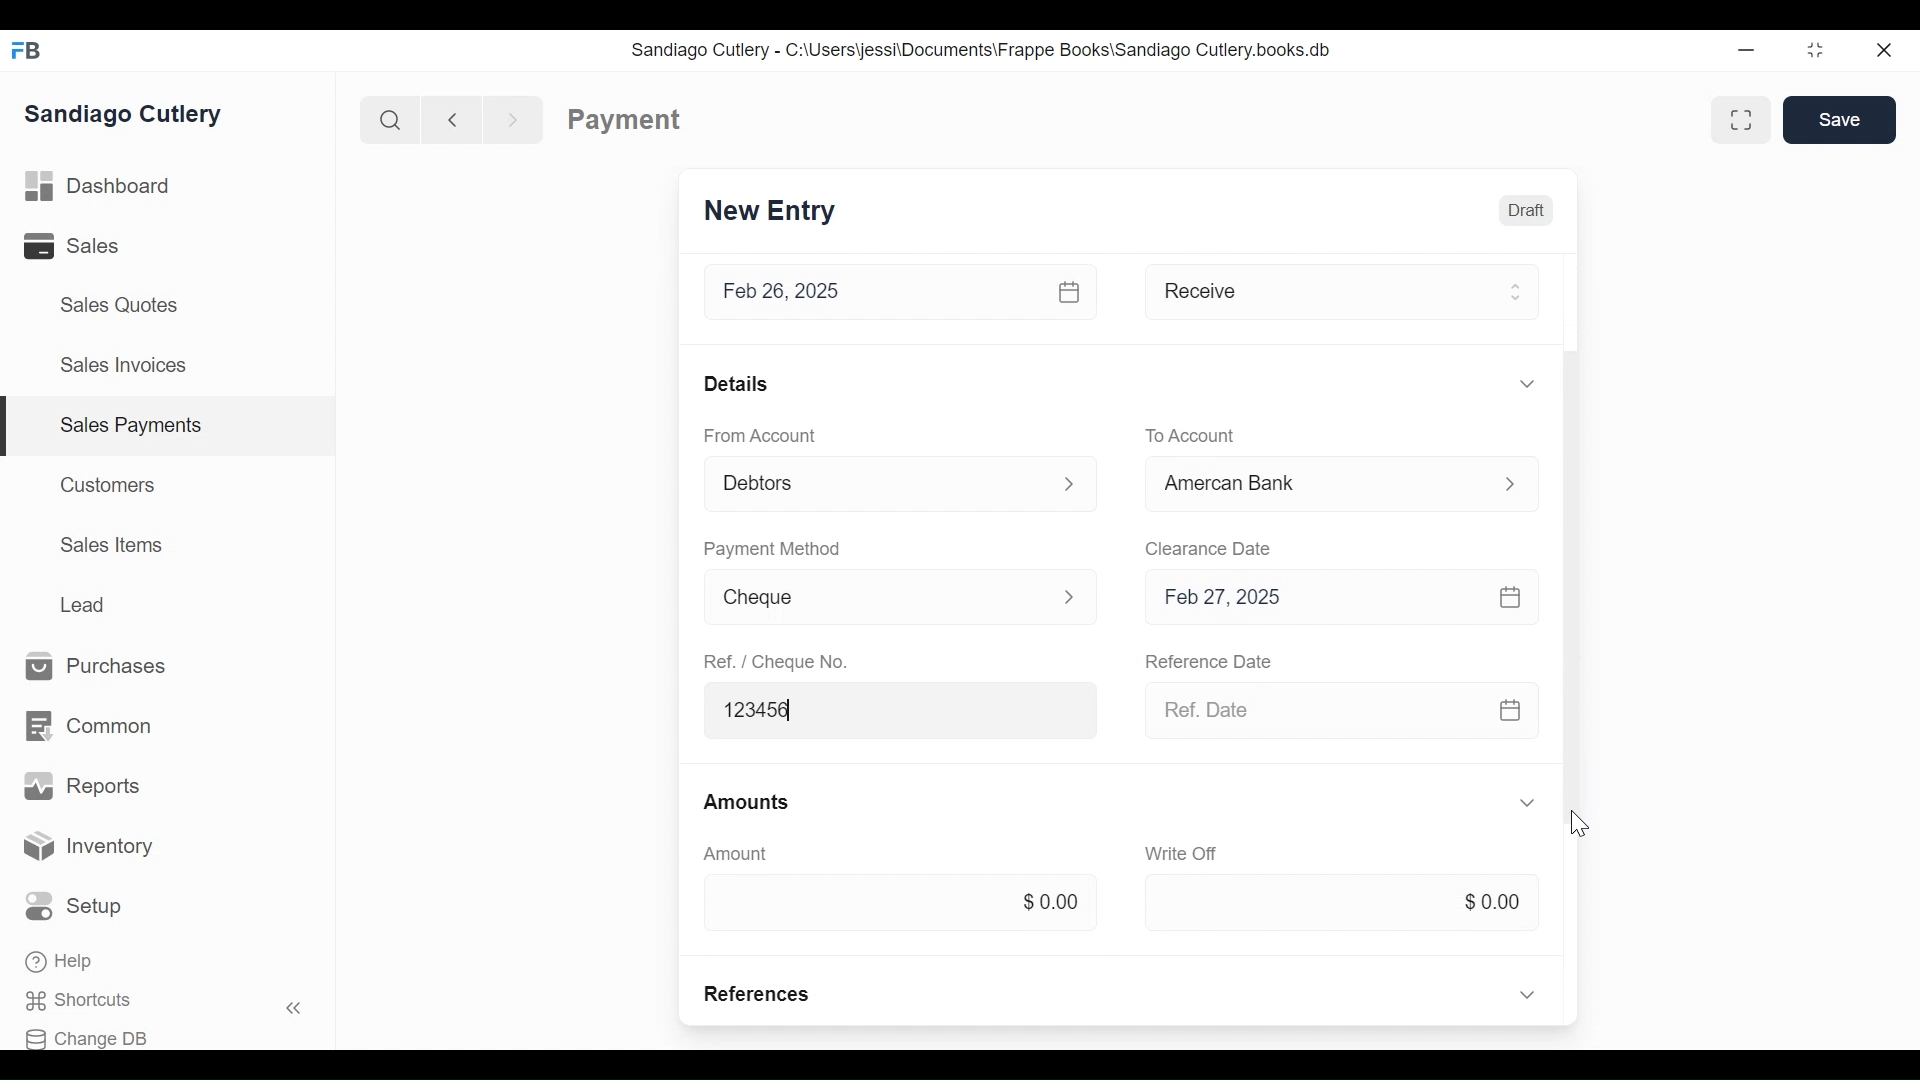  What do you see at coordinates (448, 119) in the screenshot?
I see `Navigate Back` at bounding box center [448, 119].